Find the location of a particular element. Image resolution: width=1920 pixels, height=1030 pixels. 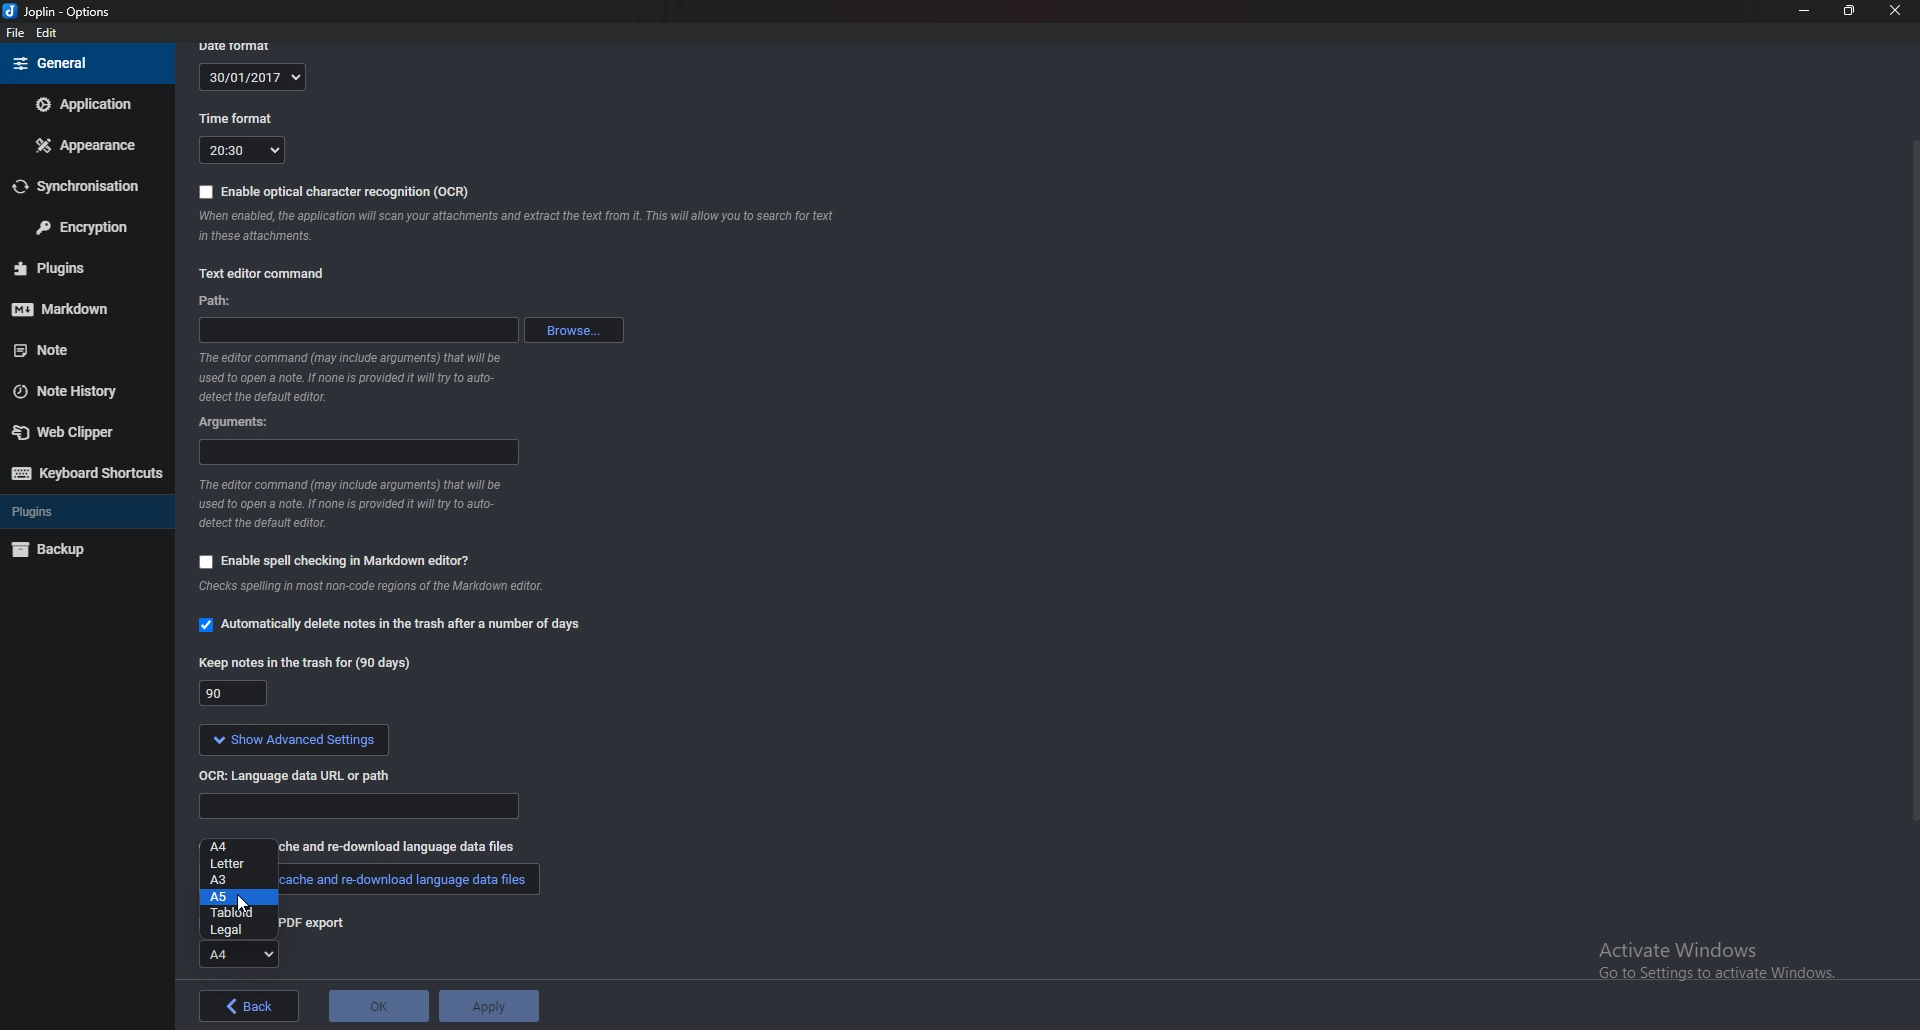

ok is located at coordinates (379, 1007).